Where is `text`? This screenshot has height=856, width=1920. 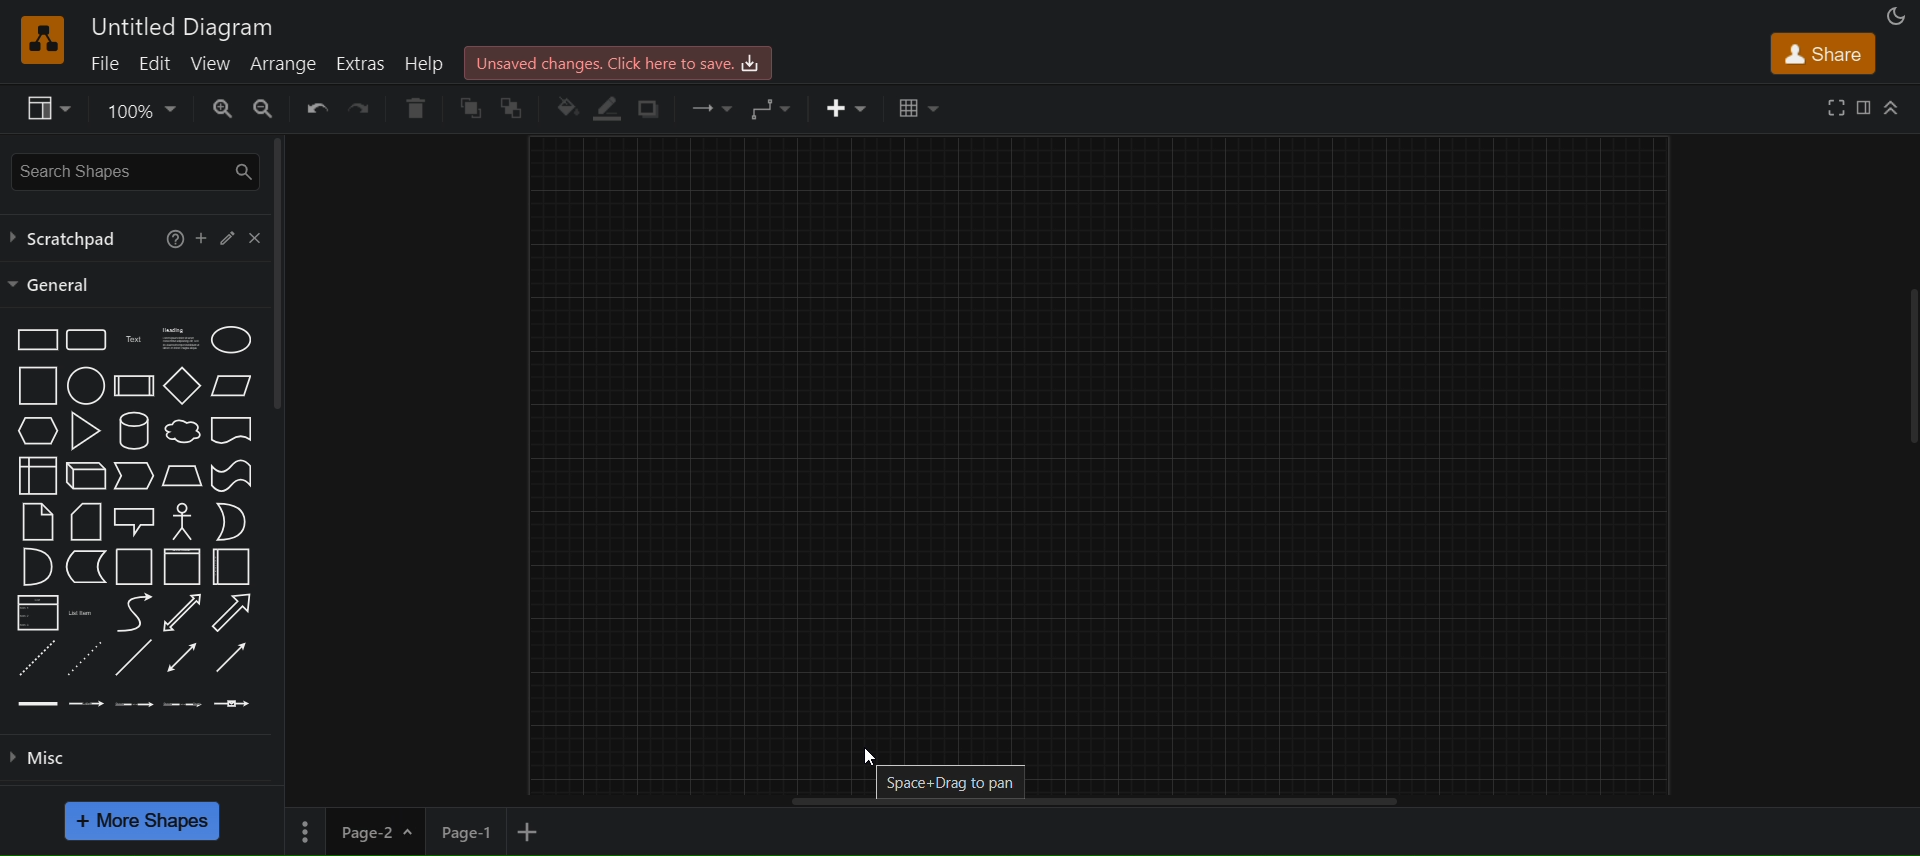 text is located at coordinates (135, 339).